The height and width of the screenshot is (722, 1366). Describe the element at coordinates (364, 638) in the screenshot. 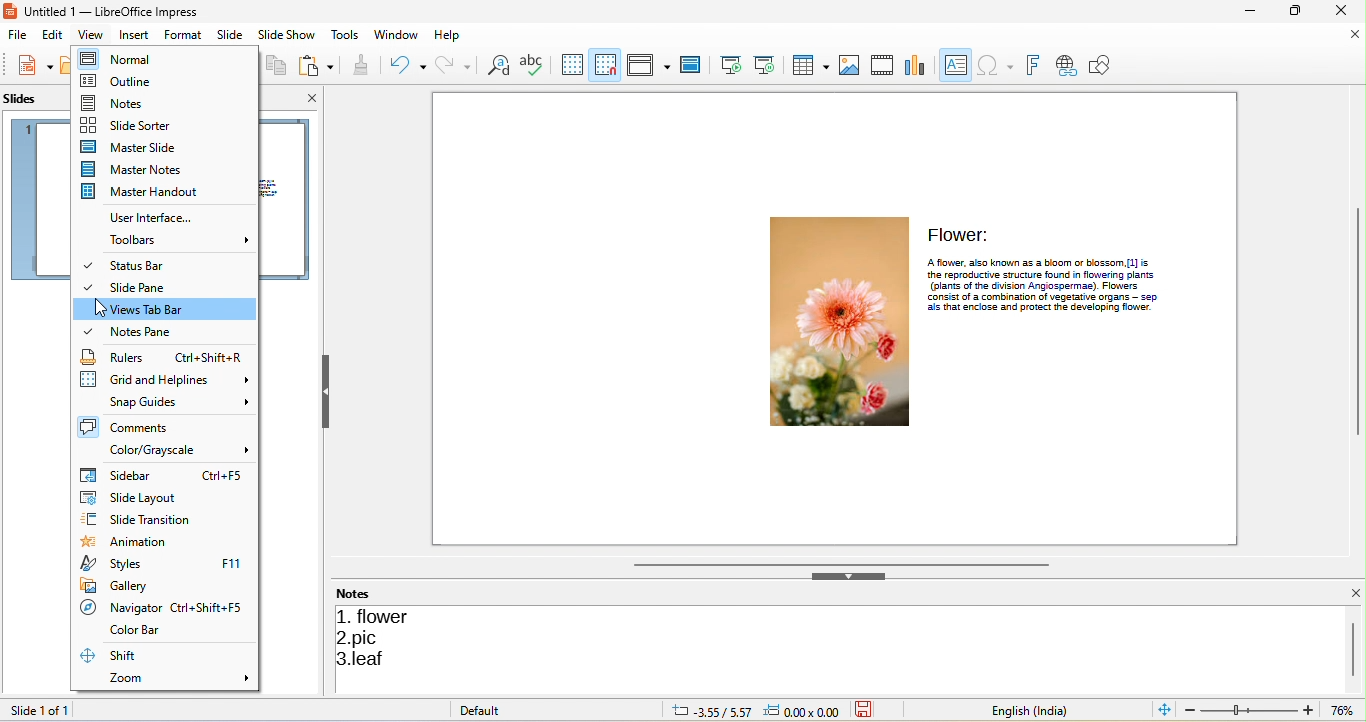

I see `pic` at that location.